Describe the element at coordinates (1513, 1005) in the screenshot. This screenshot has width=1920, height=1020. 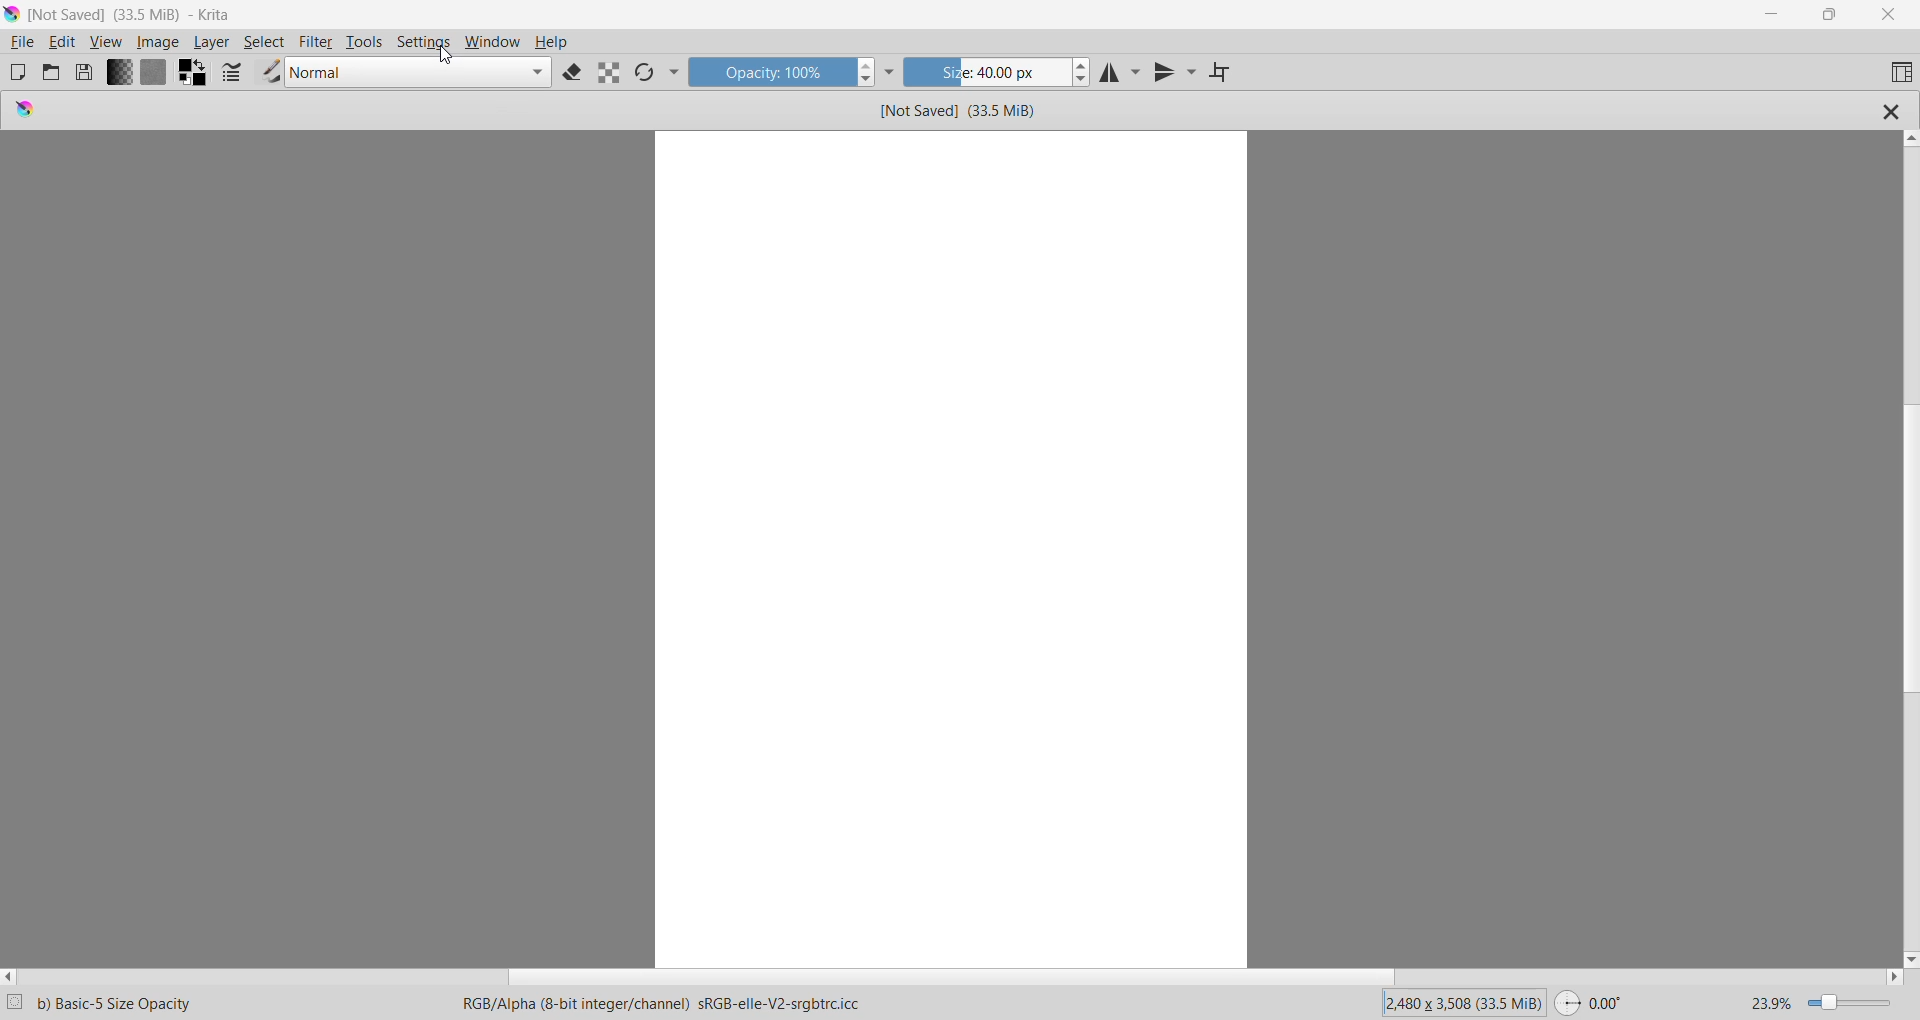
I see `Memory Used` at that location.